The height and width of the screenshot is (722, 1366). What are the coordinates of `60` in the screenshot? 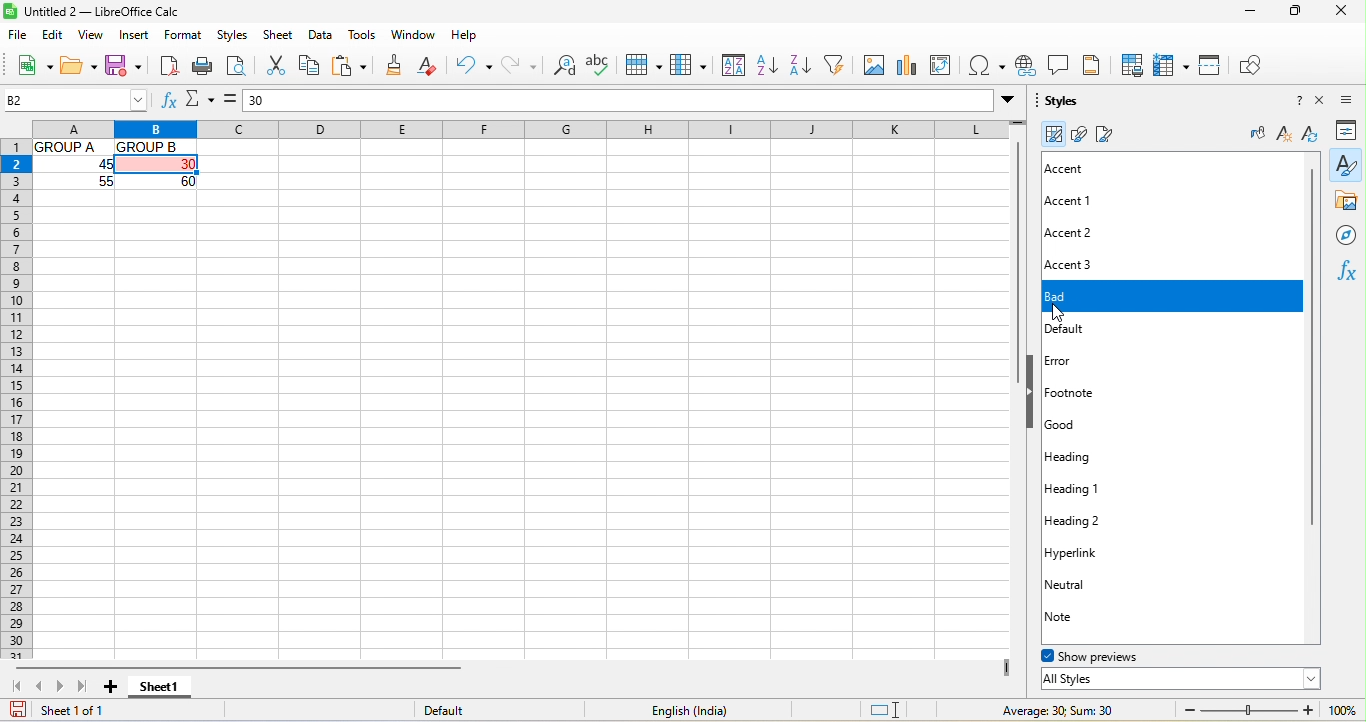 It's located at (172, 181).